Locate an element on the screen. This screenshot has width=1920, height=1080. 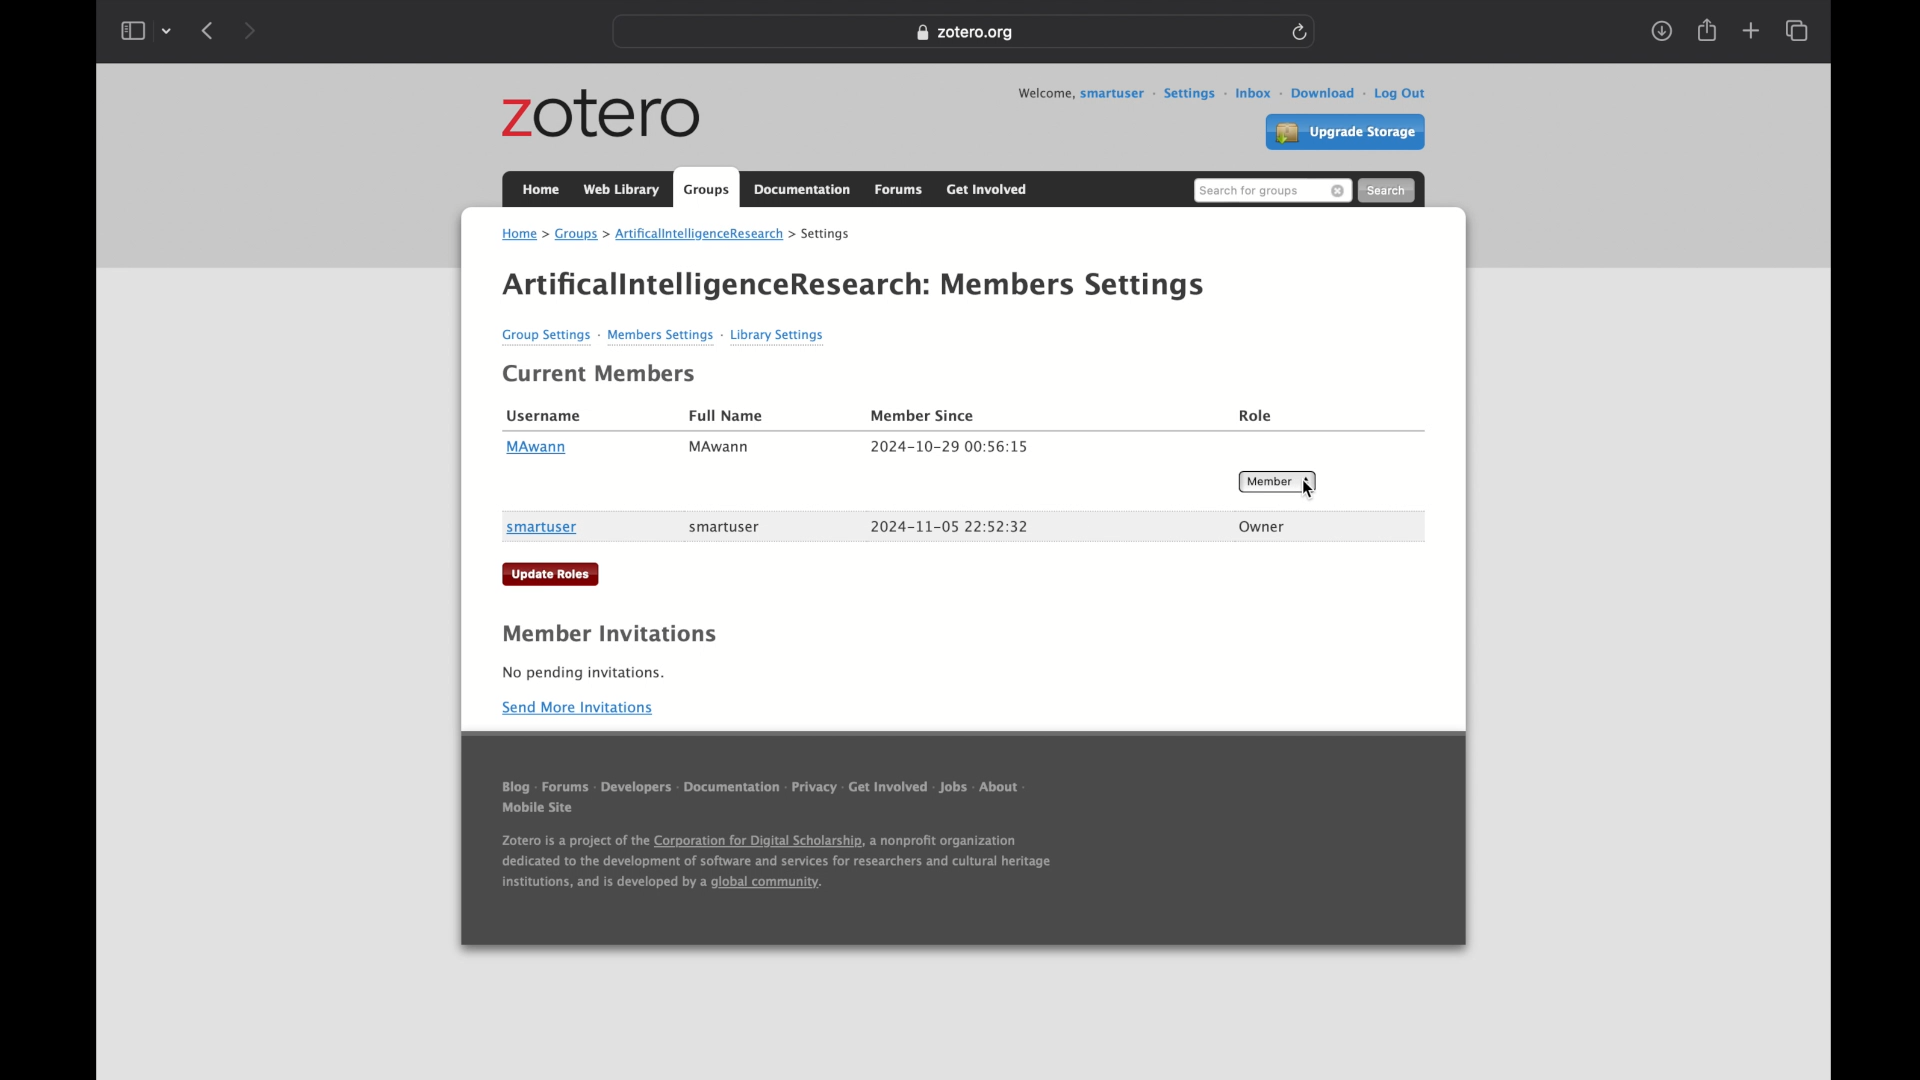
back is located at coordinates (207, 30).